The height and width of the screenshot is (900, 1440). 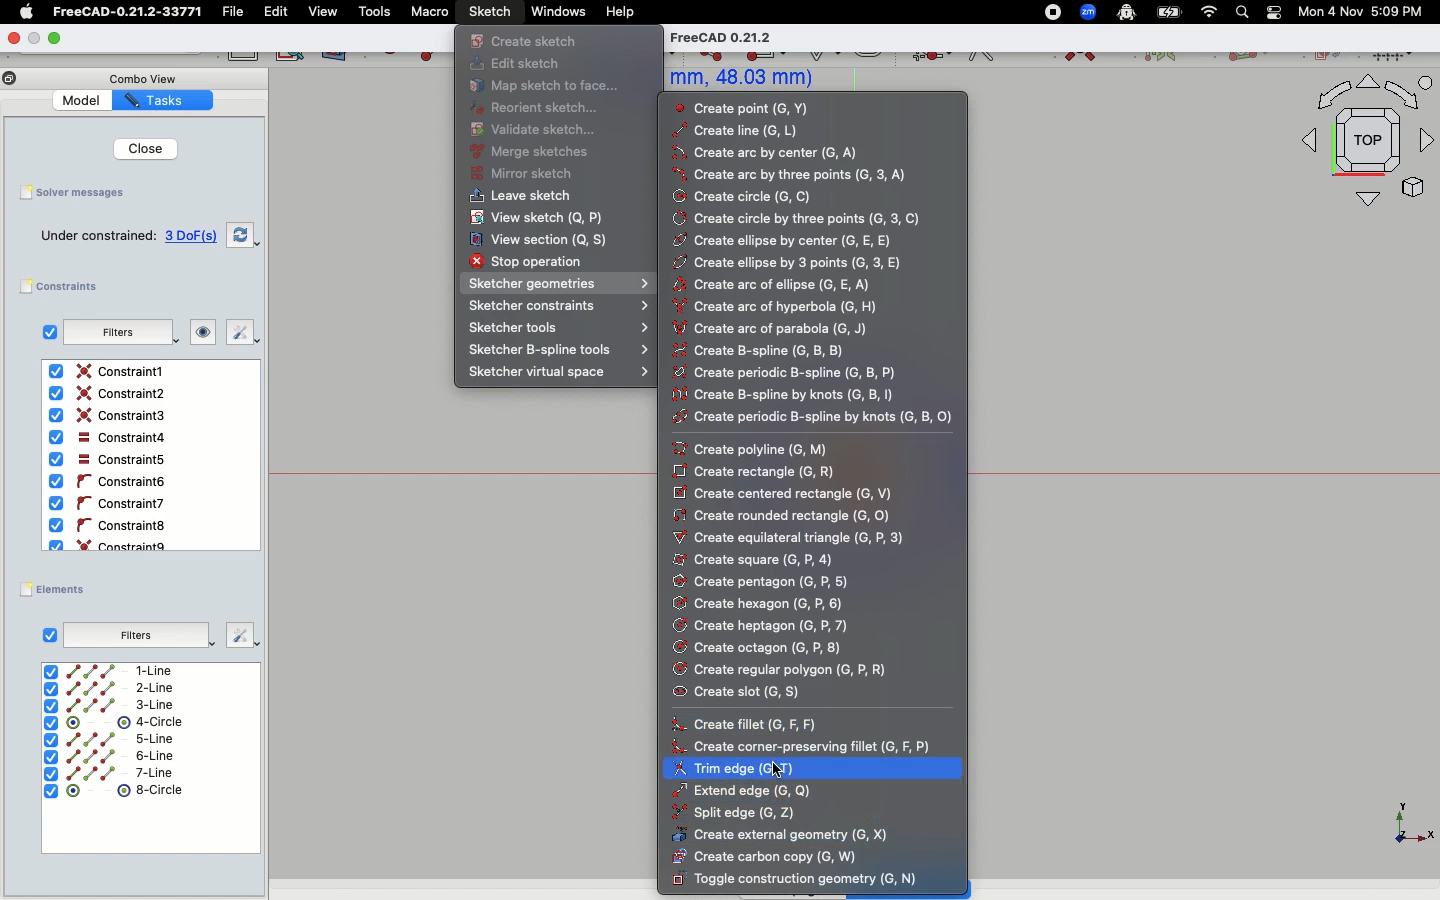 What do you see at coordinates (140, 148) in the screenshot?
I see `Close` at bounding box center [140, 148].